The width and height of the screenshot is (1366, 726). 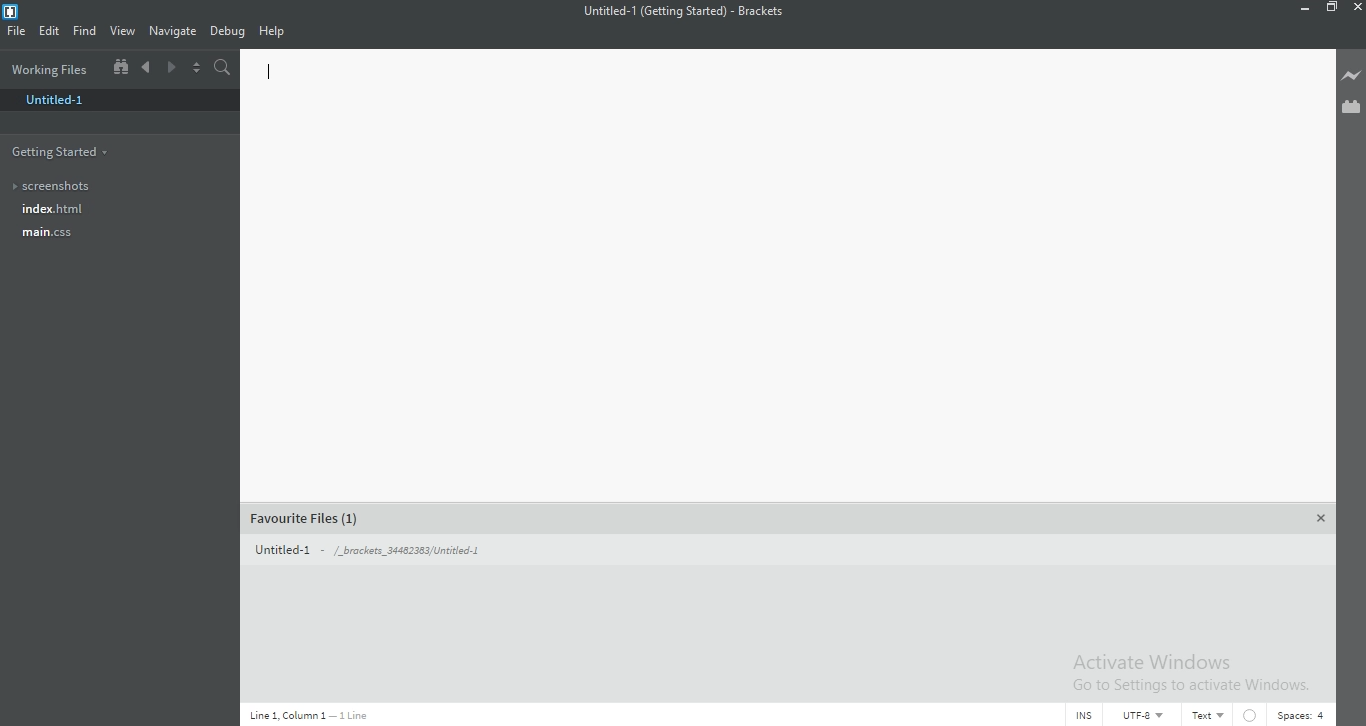 I want to click on Line code data, so click(x=311, y=717).